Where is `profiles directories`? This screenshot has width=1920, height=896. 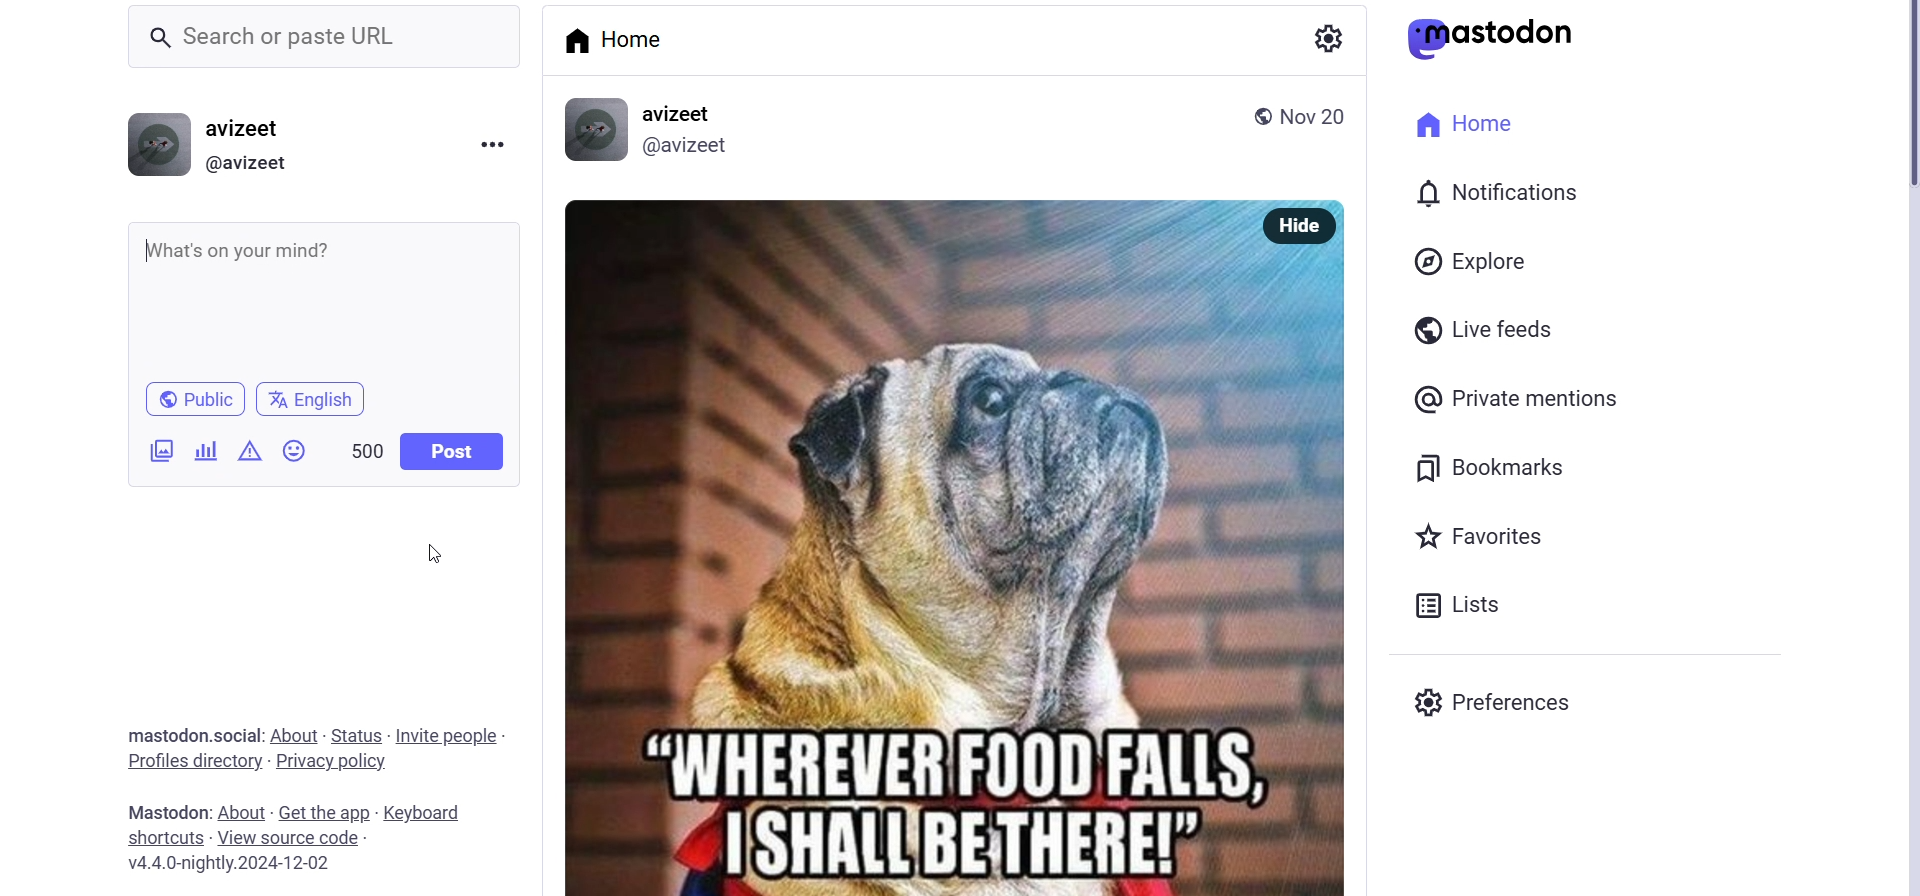
profiles directories is located at coordinates (194, 763).